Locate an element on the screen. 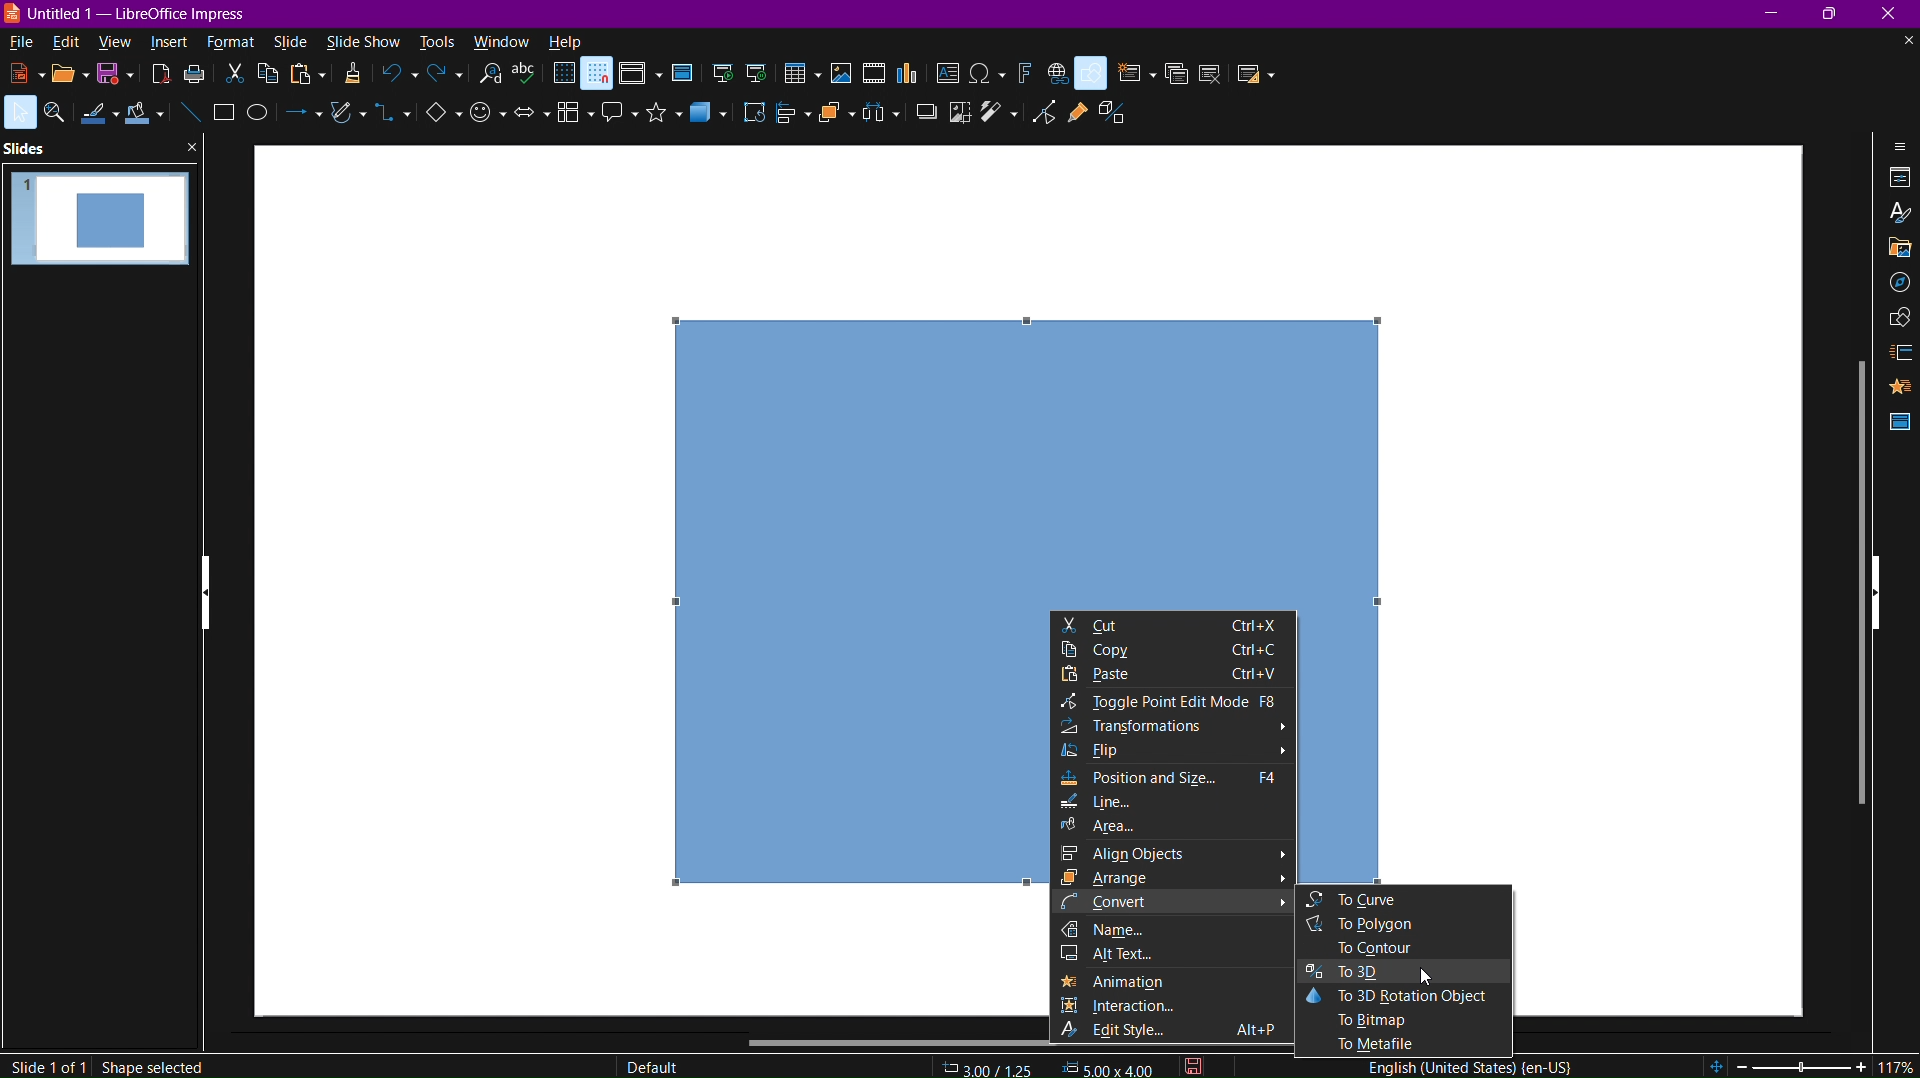 This screenshot has height=1078, width=1920. slide is located at coordinates (291, 41).